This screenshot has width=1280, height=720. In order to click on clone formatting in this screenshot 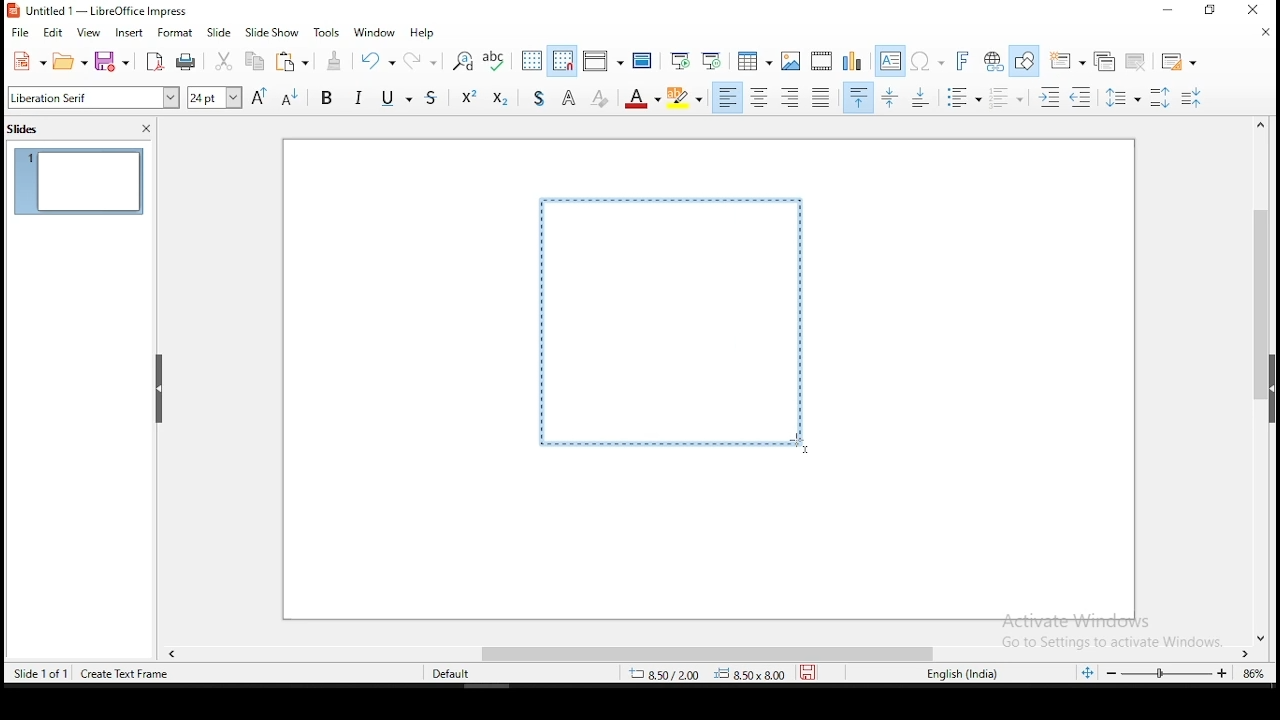, I will do `click(334, 60)`.